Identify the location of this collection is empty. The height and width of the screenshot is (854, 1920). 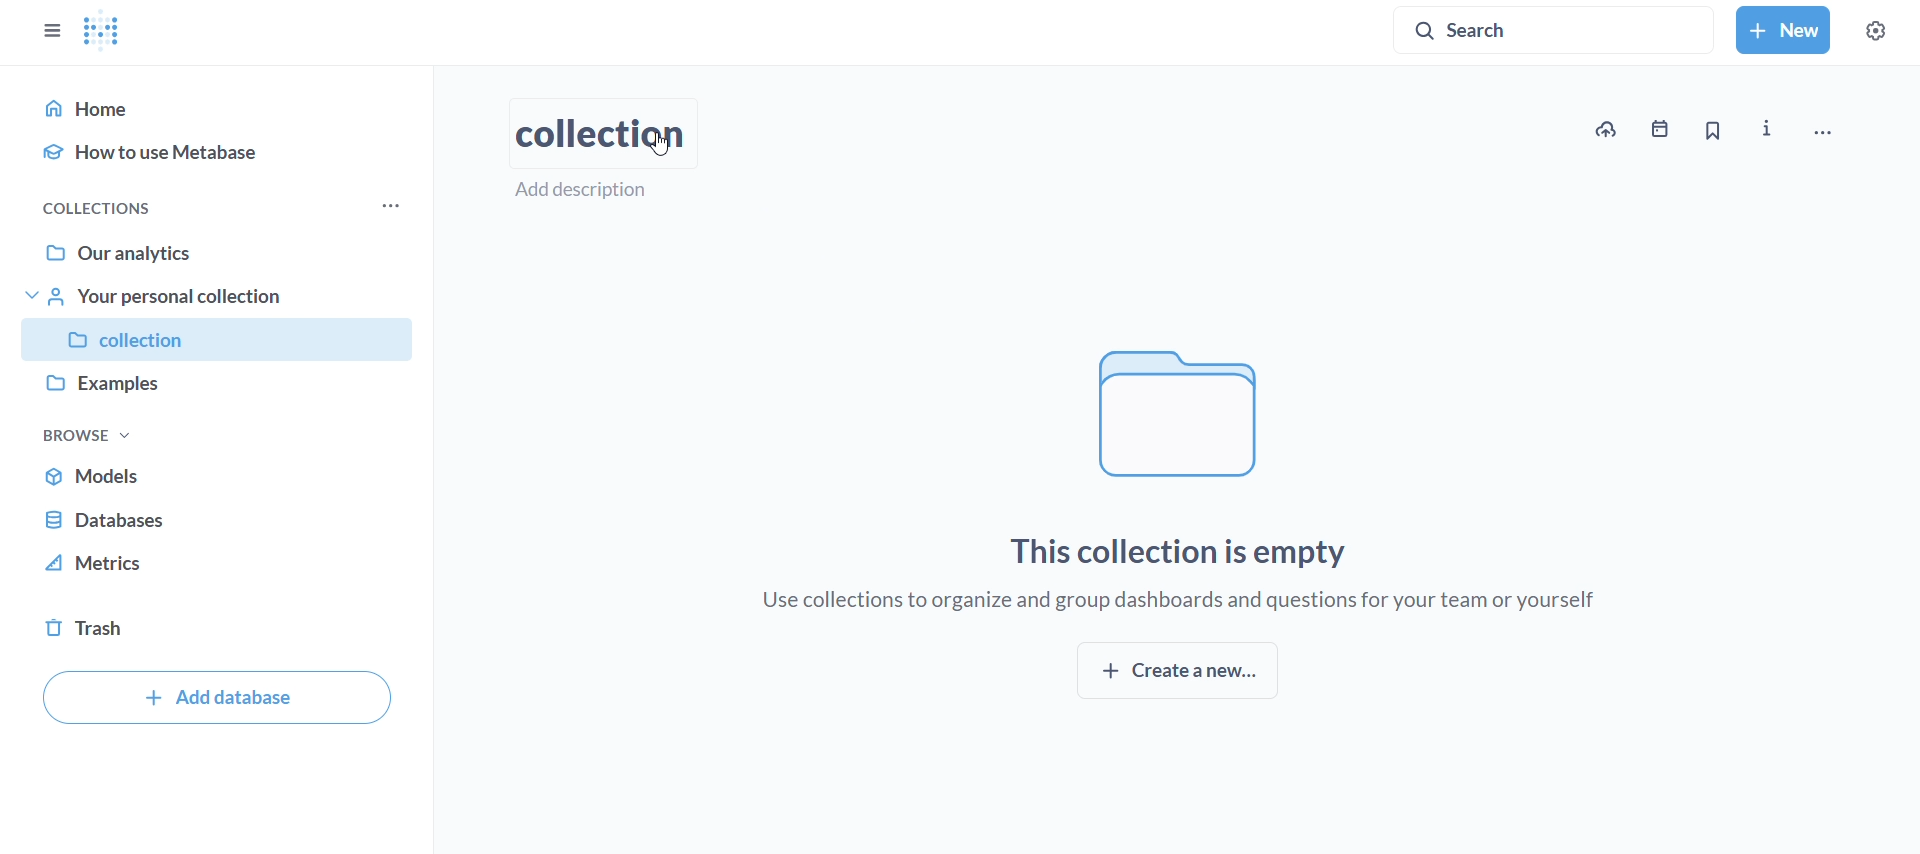
(1184, 551).